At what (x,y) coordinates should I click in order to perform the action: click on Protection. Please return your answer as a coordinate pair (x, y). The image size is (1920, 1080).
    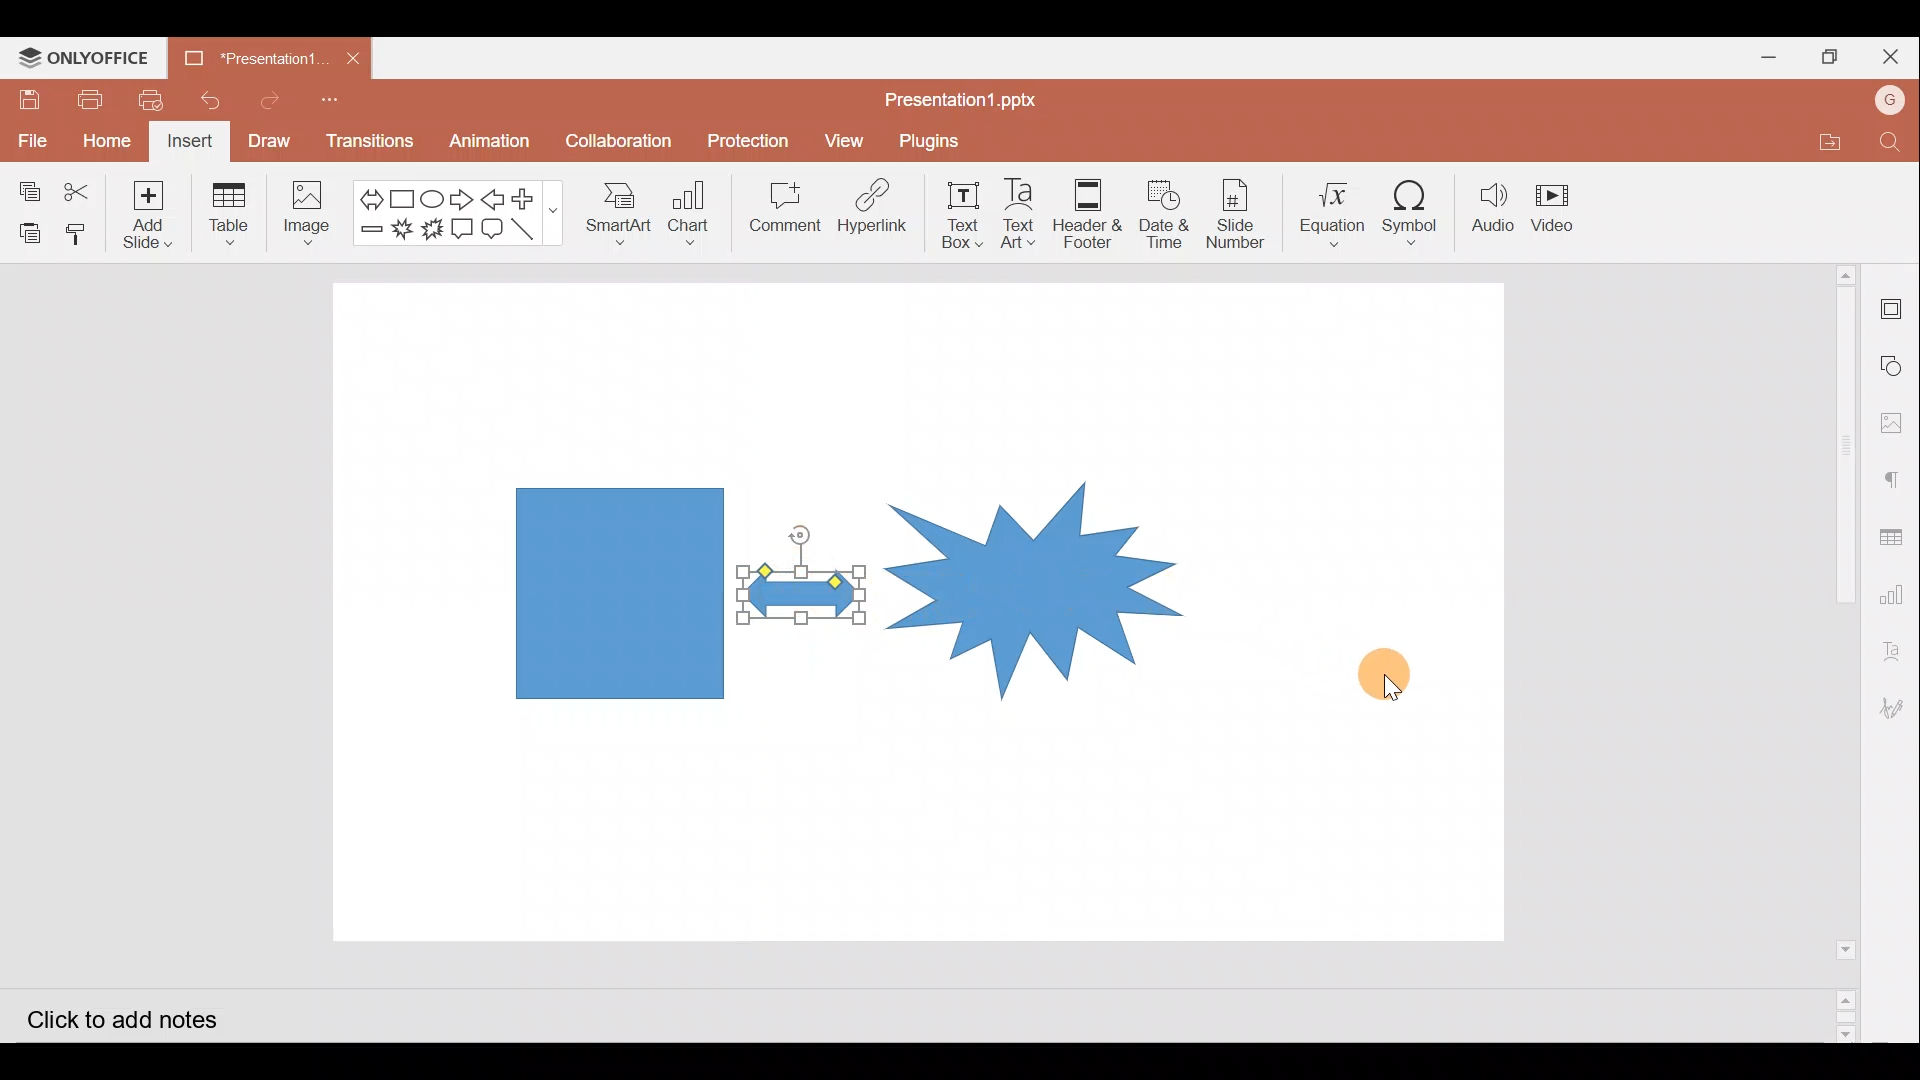
    Looking at the image, I should click on (749, 137).